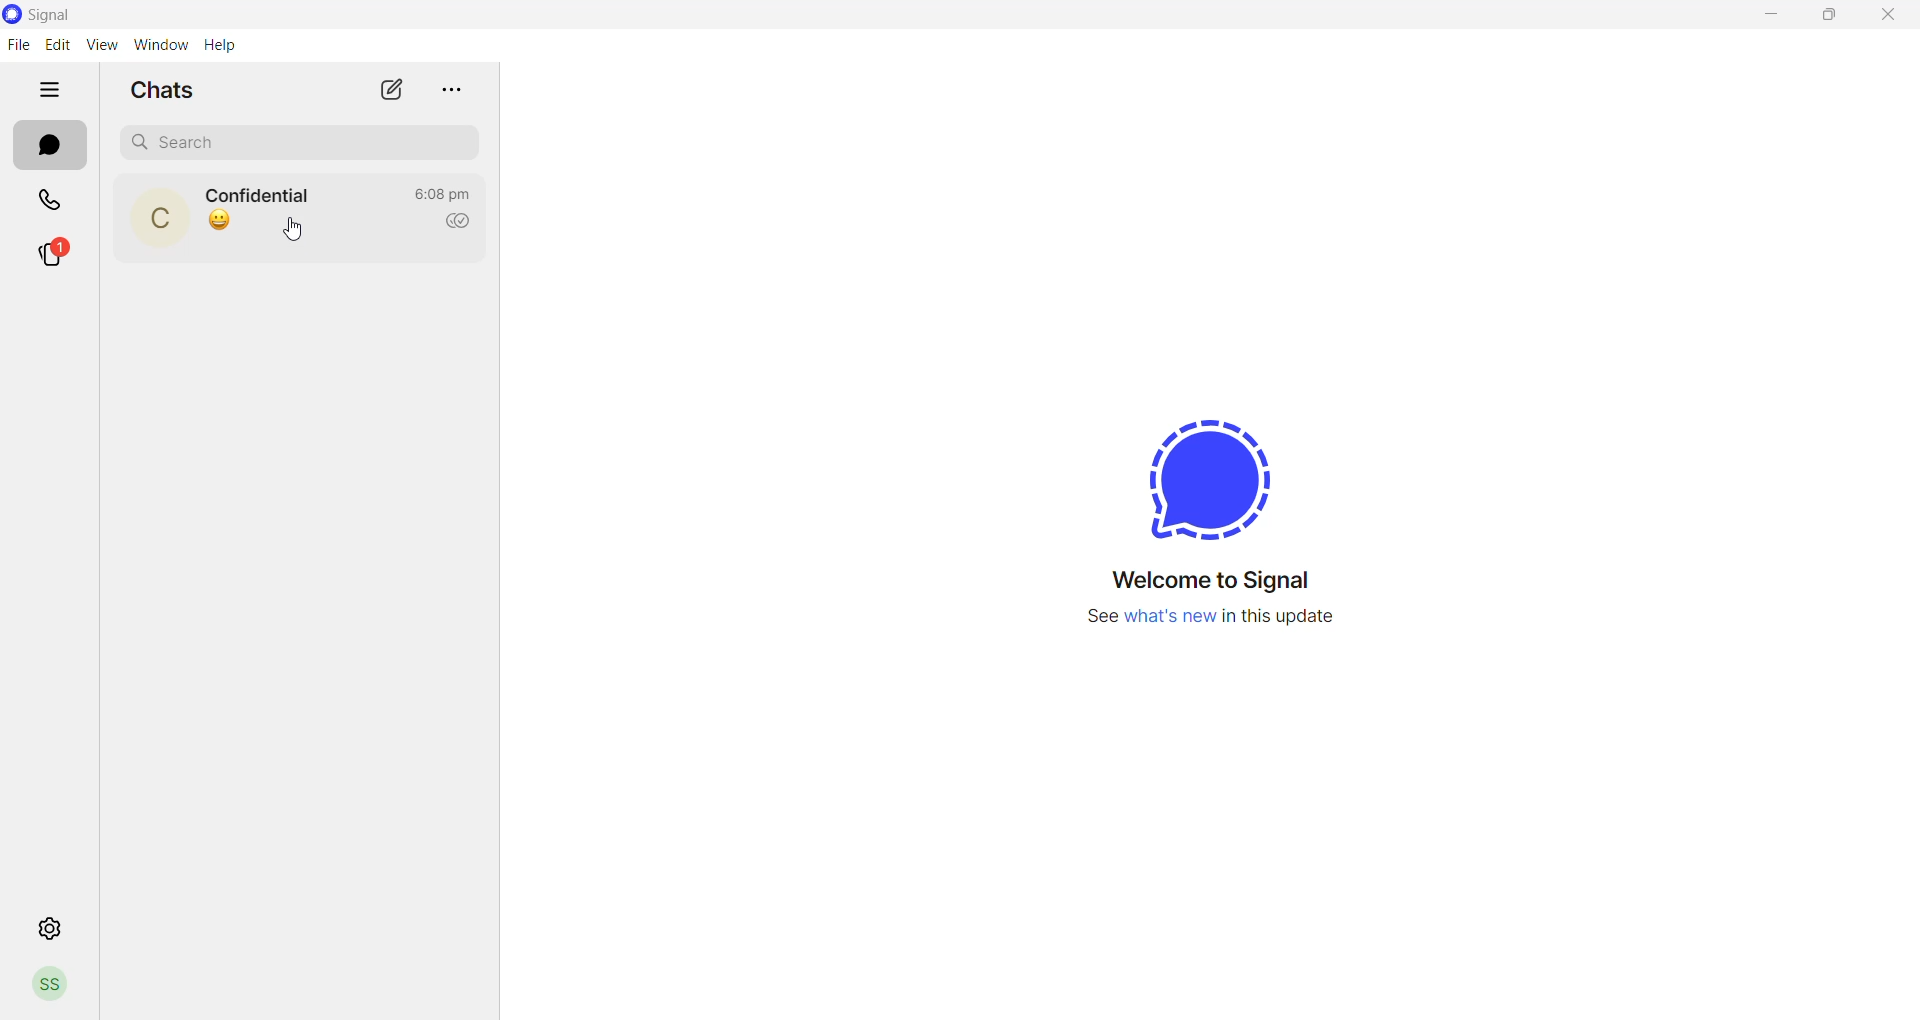 Image resolution: width=1920 pixels, height=1020 pixels. Describe the element at coordinates (47, 927) in the screenshot. I see `settings` at that location.